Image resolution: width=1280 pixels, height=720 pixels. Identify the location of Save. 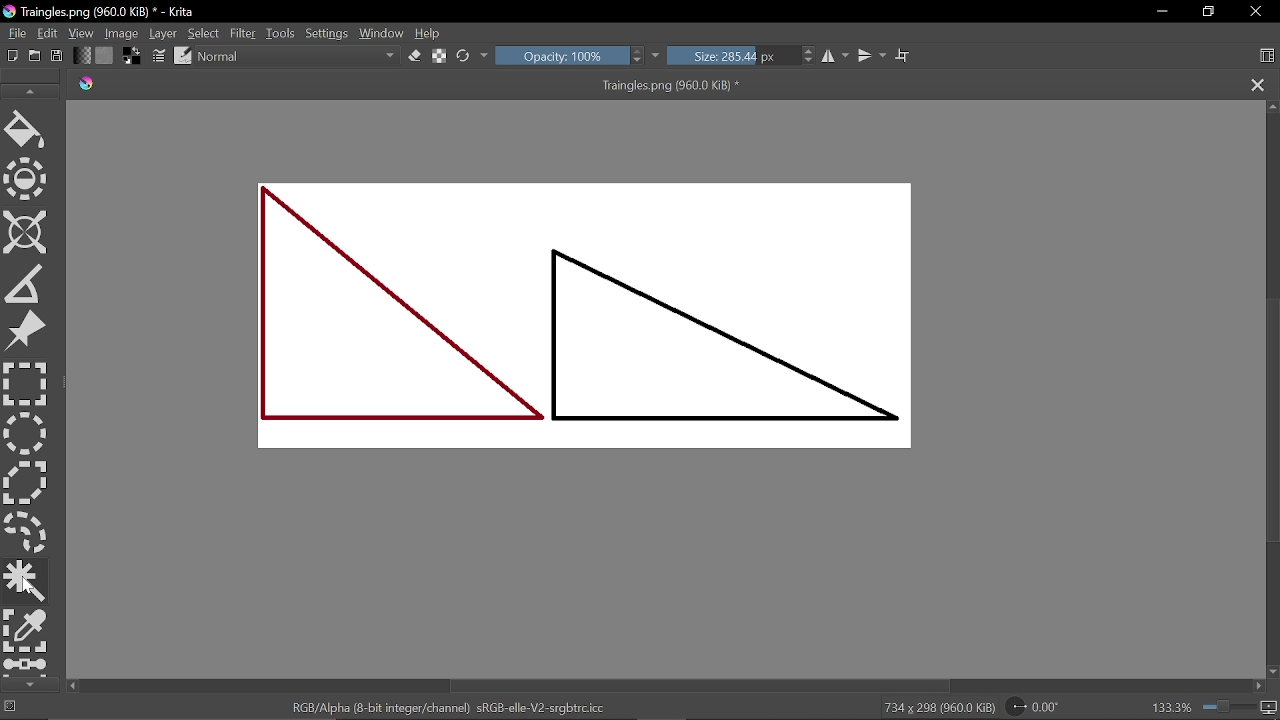
(54, 56).